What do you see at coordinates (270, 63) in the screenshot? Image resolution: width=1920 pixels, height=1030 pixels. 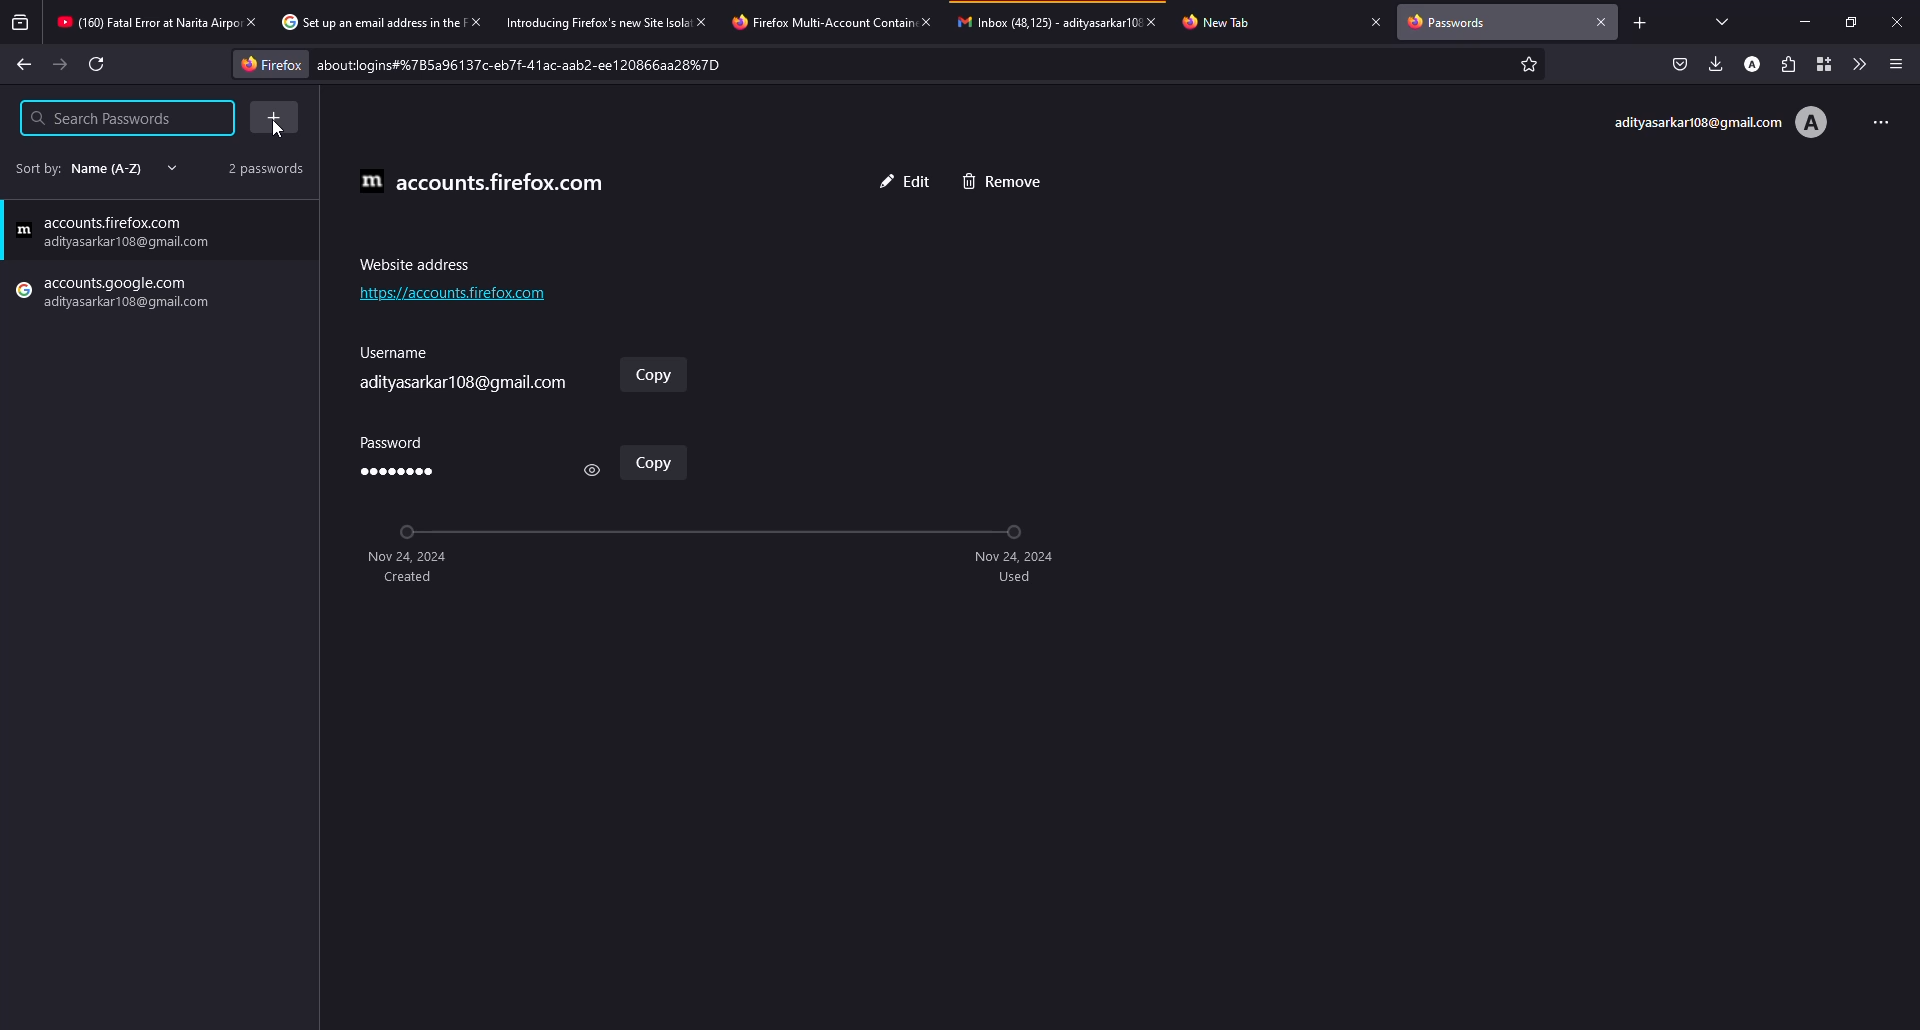 I see `firefox` at bounding box center [270, 63].